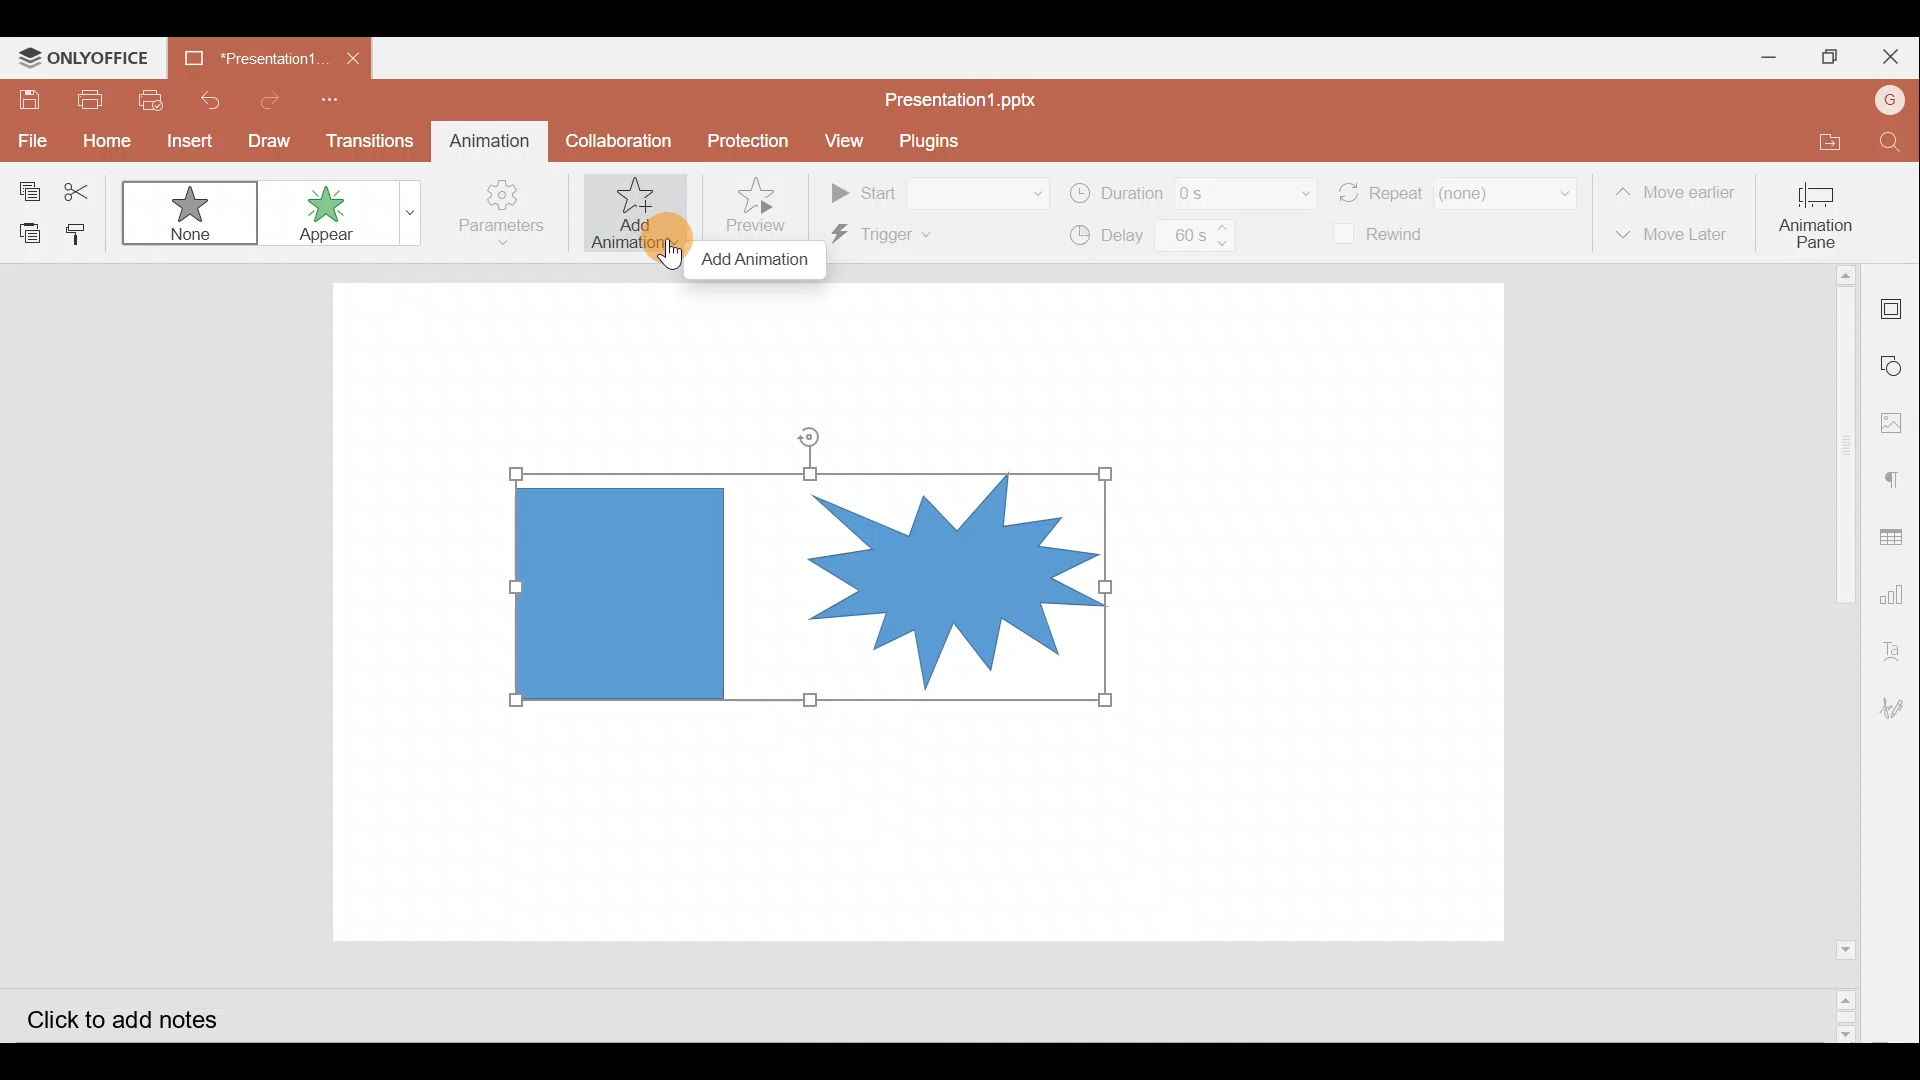  I want to click on Account name, so click(1883, 100).